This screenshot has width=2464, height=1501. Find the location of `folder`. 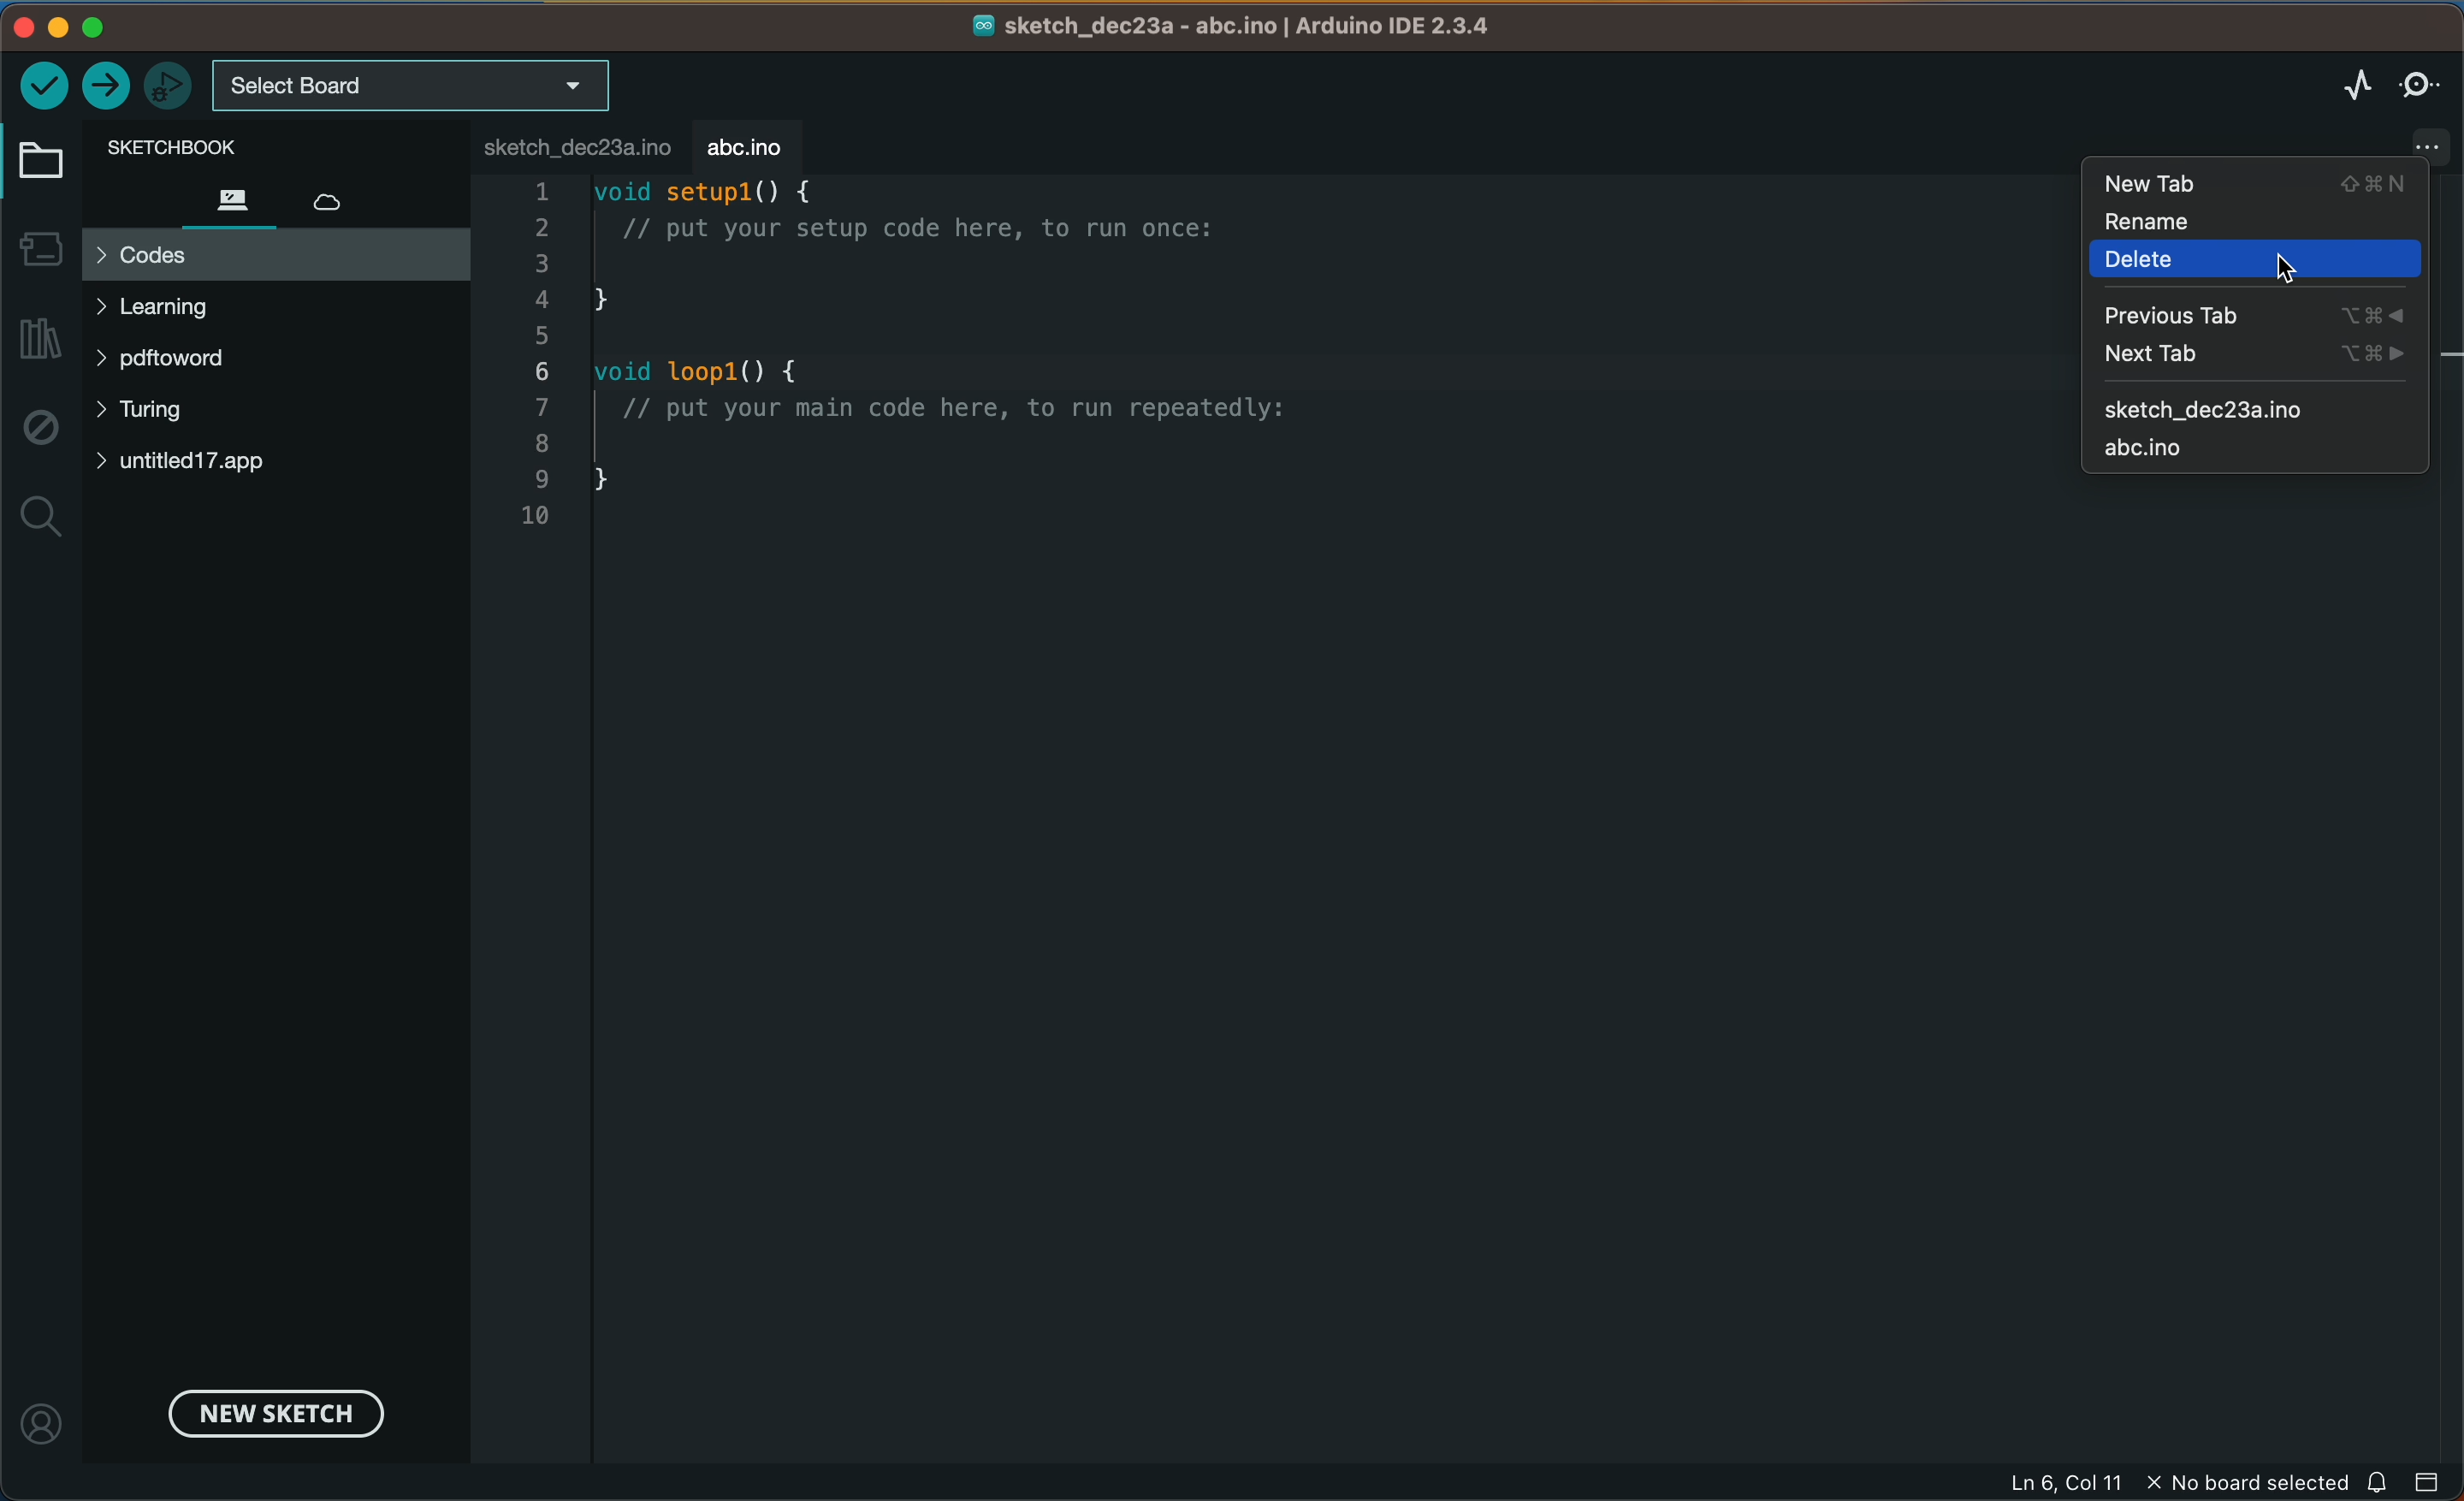

folder is located at coordinates (45, 160).